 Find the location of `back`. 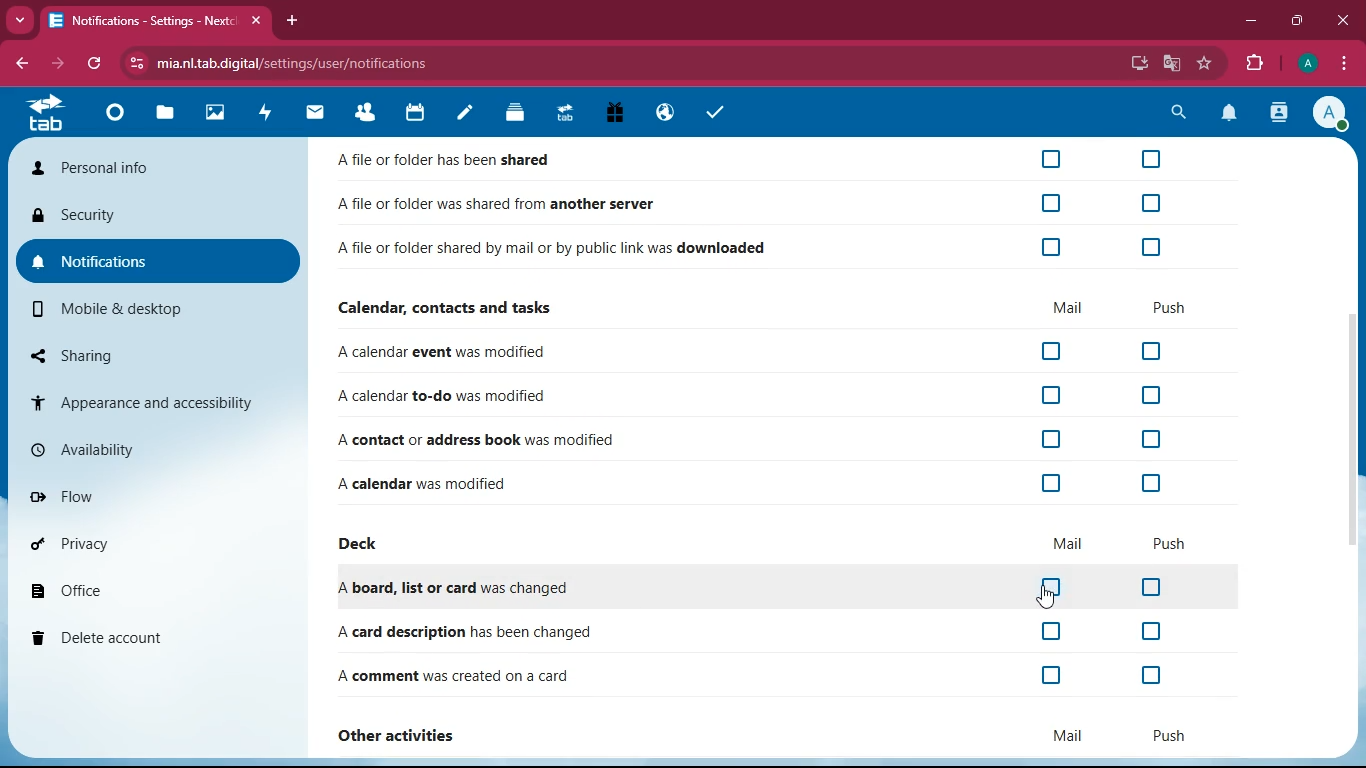

back is located at coordinates (22, 63).